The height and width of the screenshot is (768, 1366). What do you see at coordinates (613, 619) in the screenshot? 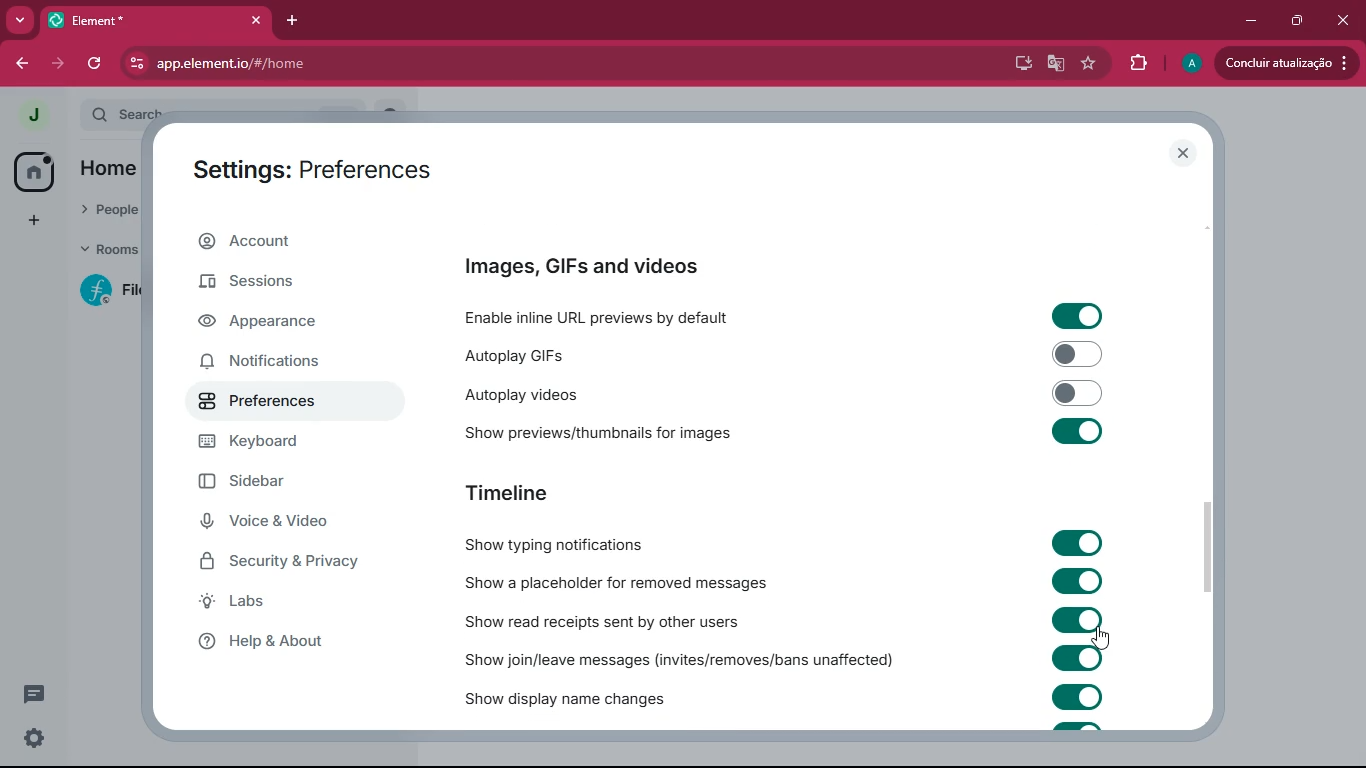
I see `show read receipts sent by others users` at bounding box center [613, 619].